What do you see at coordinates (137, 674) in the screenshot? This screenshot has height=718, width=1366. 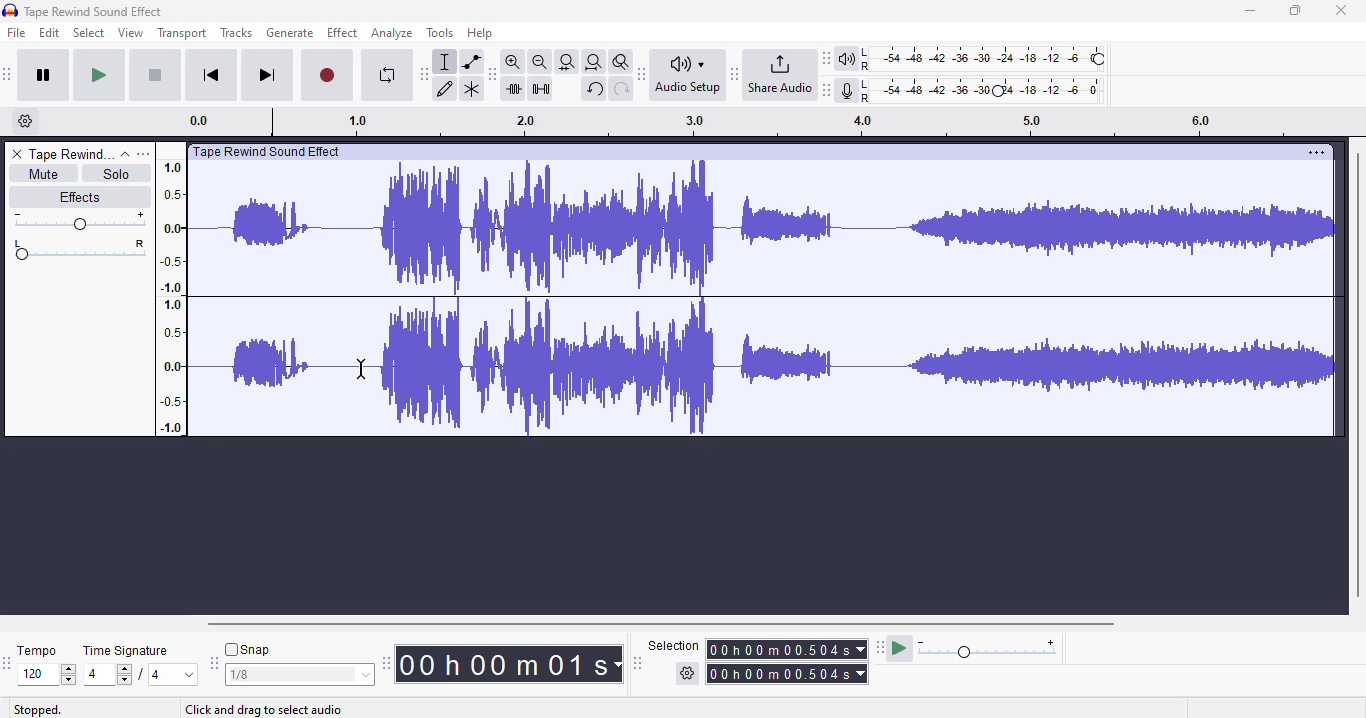 I see `4/4` at bounding box center [137, 674].